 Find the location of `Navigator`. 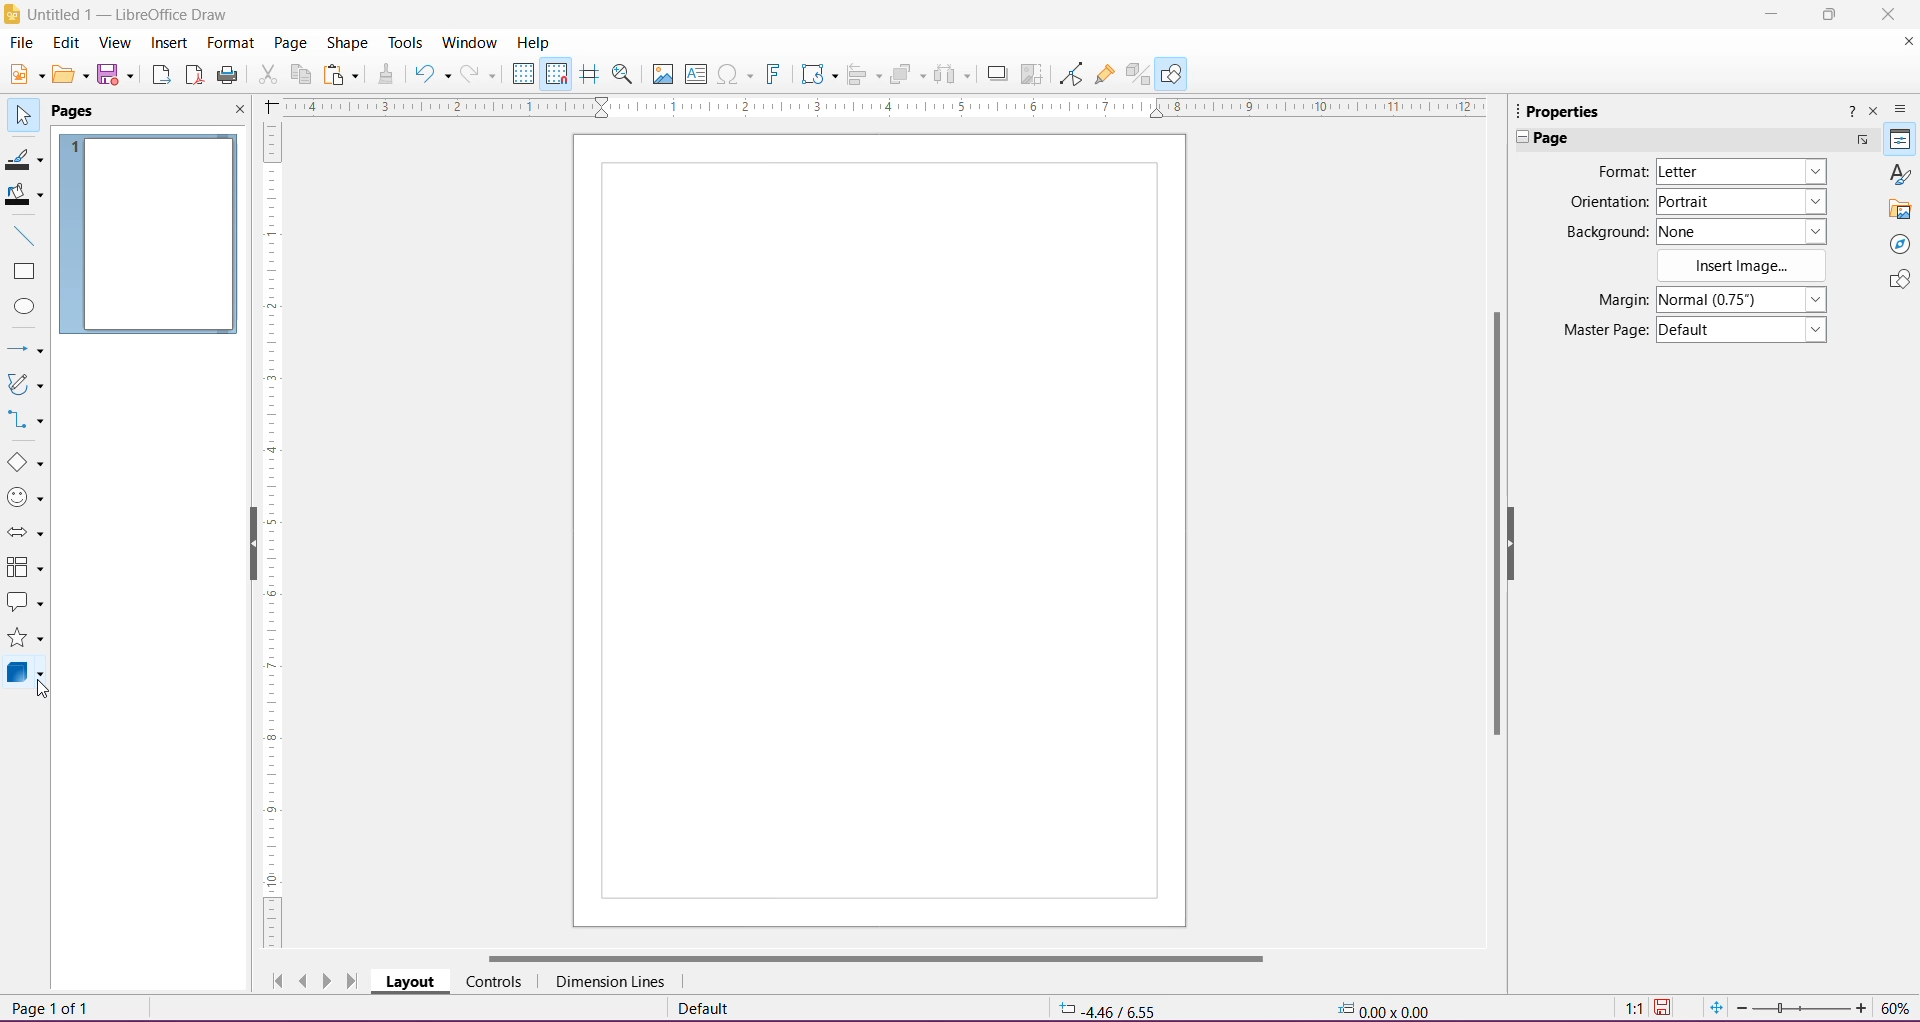

Navigator is located at coordinates (1898, 244).